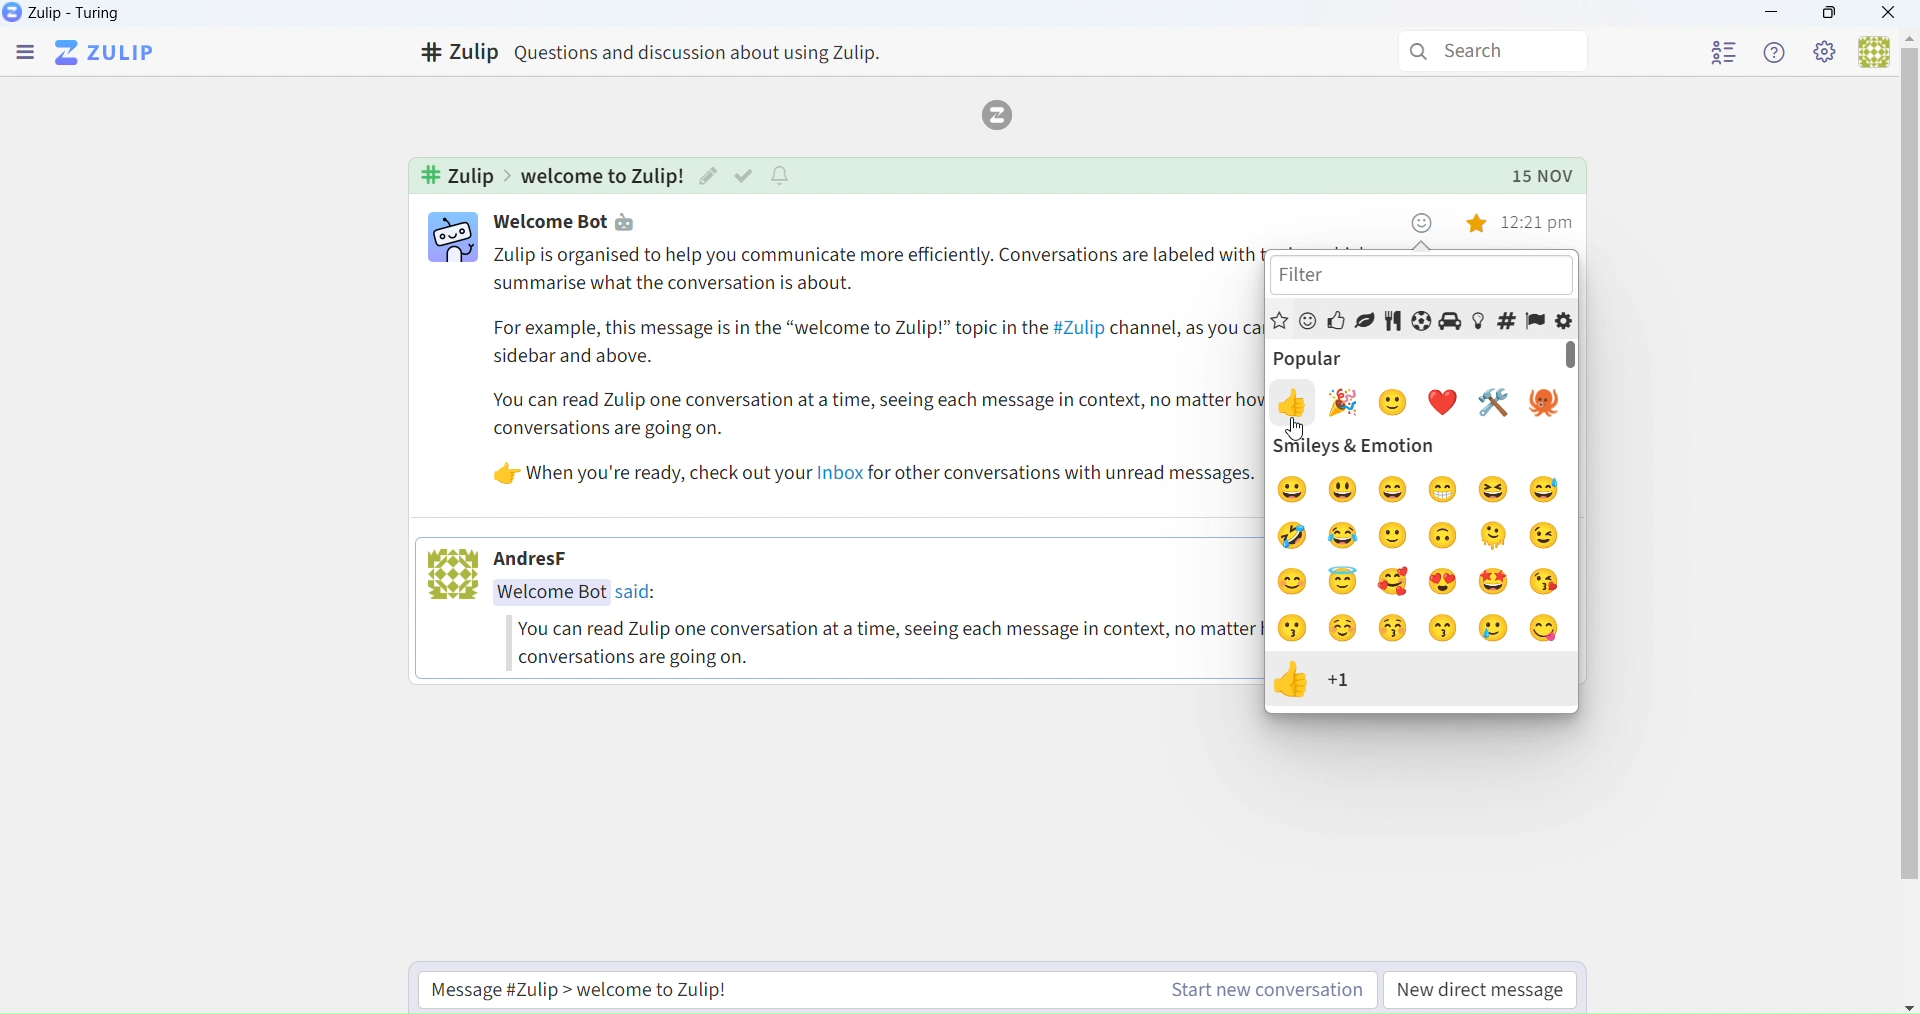 The width and height of the screenshot is (1920, 1014). I want to click on wink, so click(1551, 535).